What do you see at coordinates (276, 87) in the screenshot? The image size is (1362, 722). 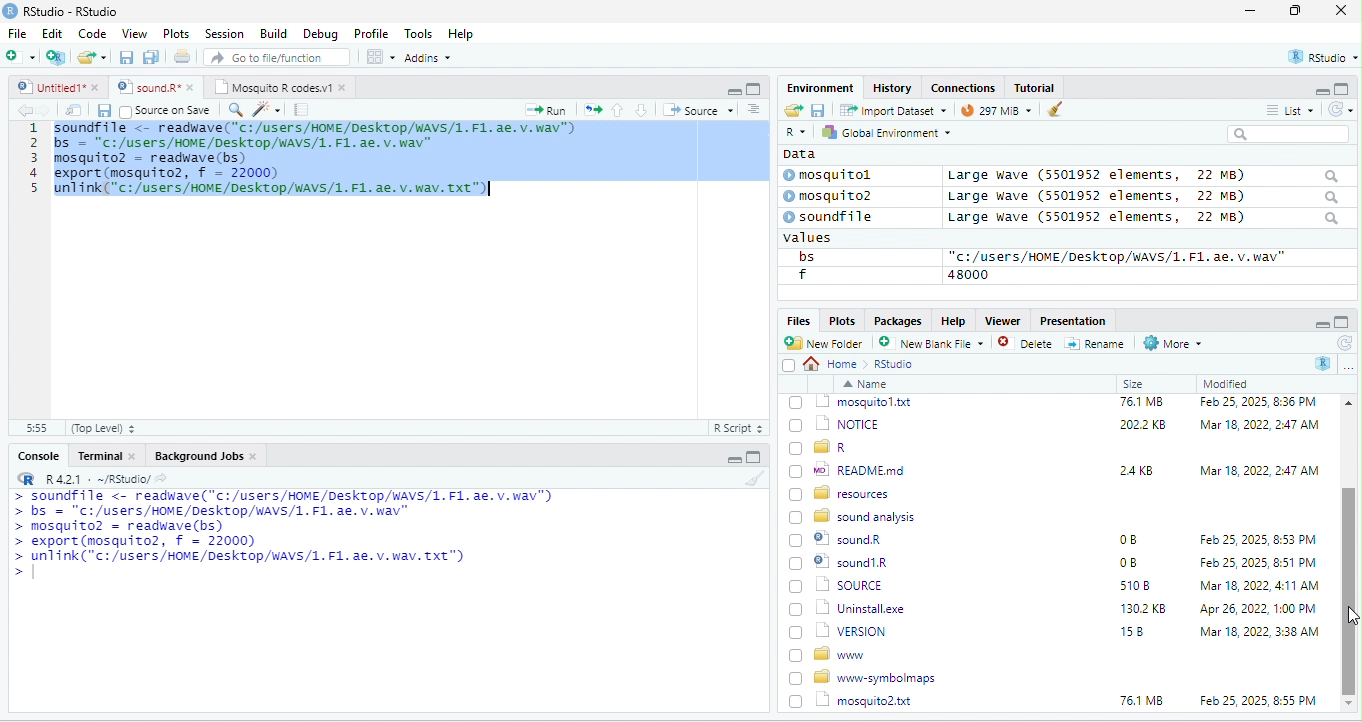 I see `Mosquito R codes.v1` at bounding box center [276, 87].